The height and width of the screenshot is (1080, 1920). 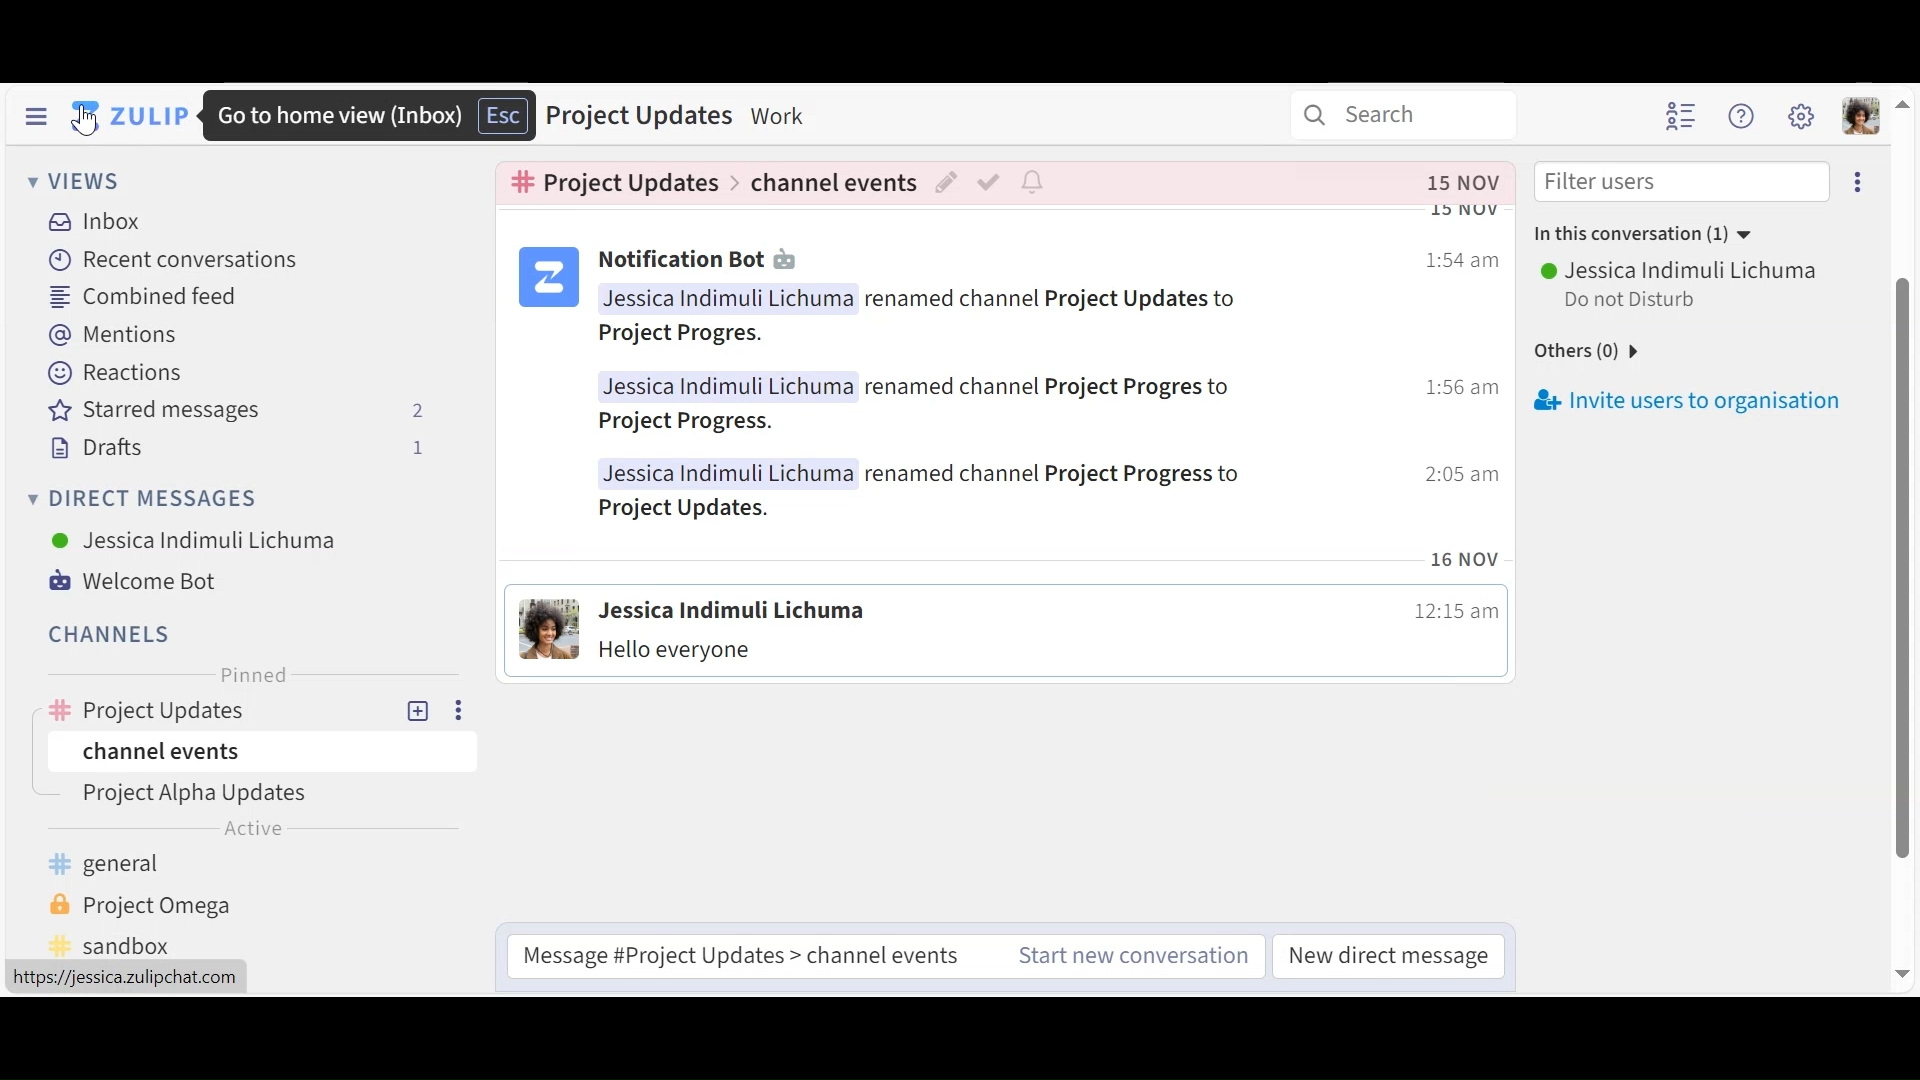 I want to click on Channels, so click(x=116, y=633).